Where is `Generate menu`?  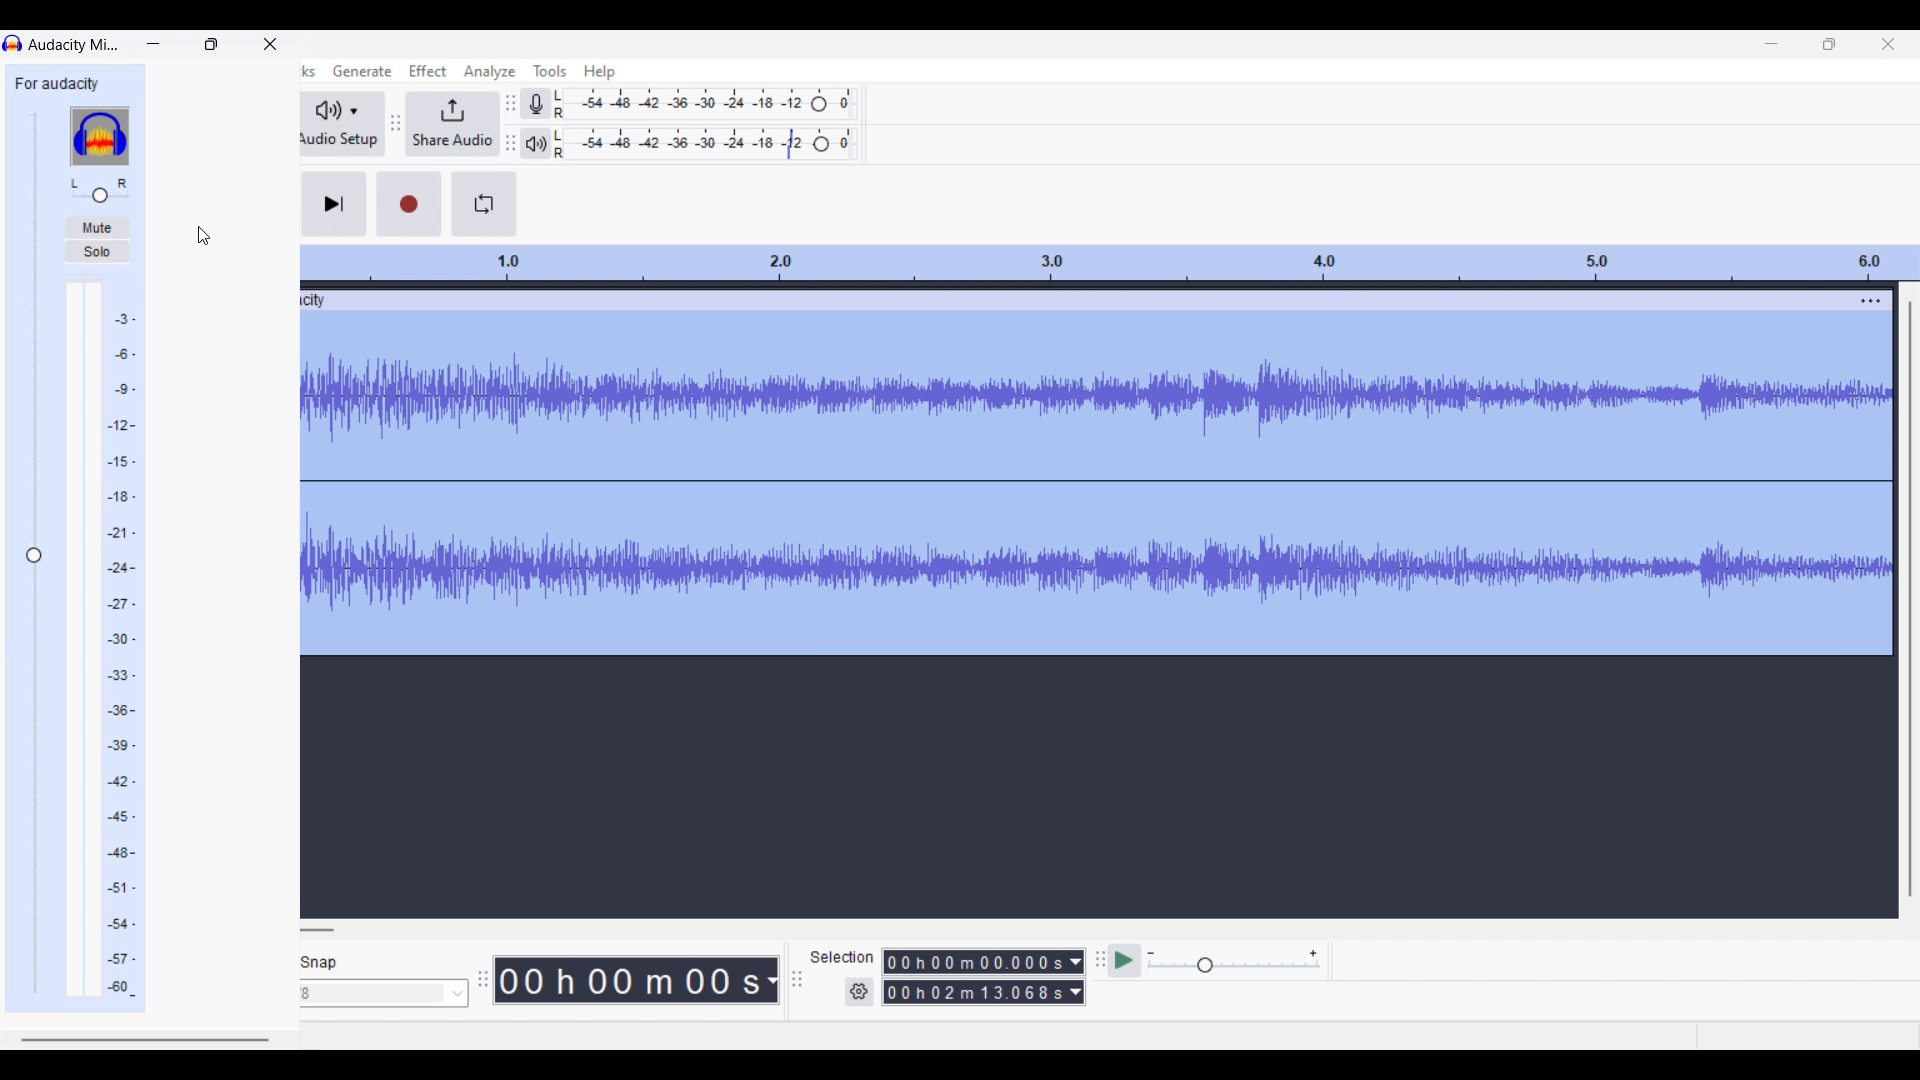 Generate menu is located at coordinates (363, 71).